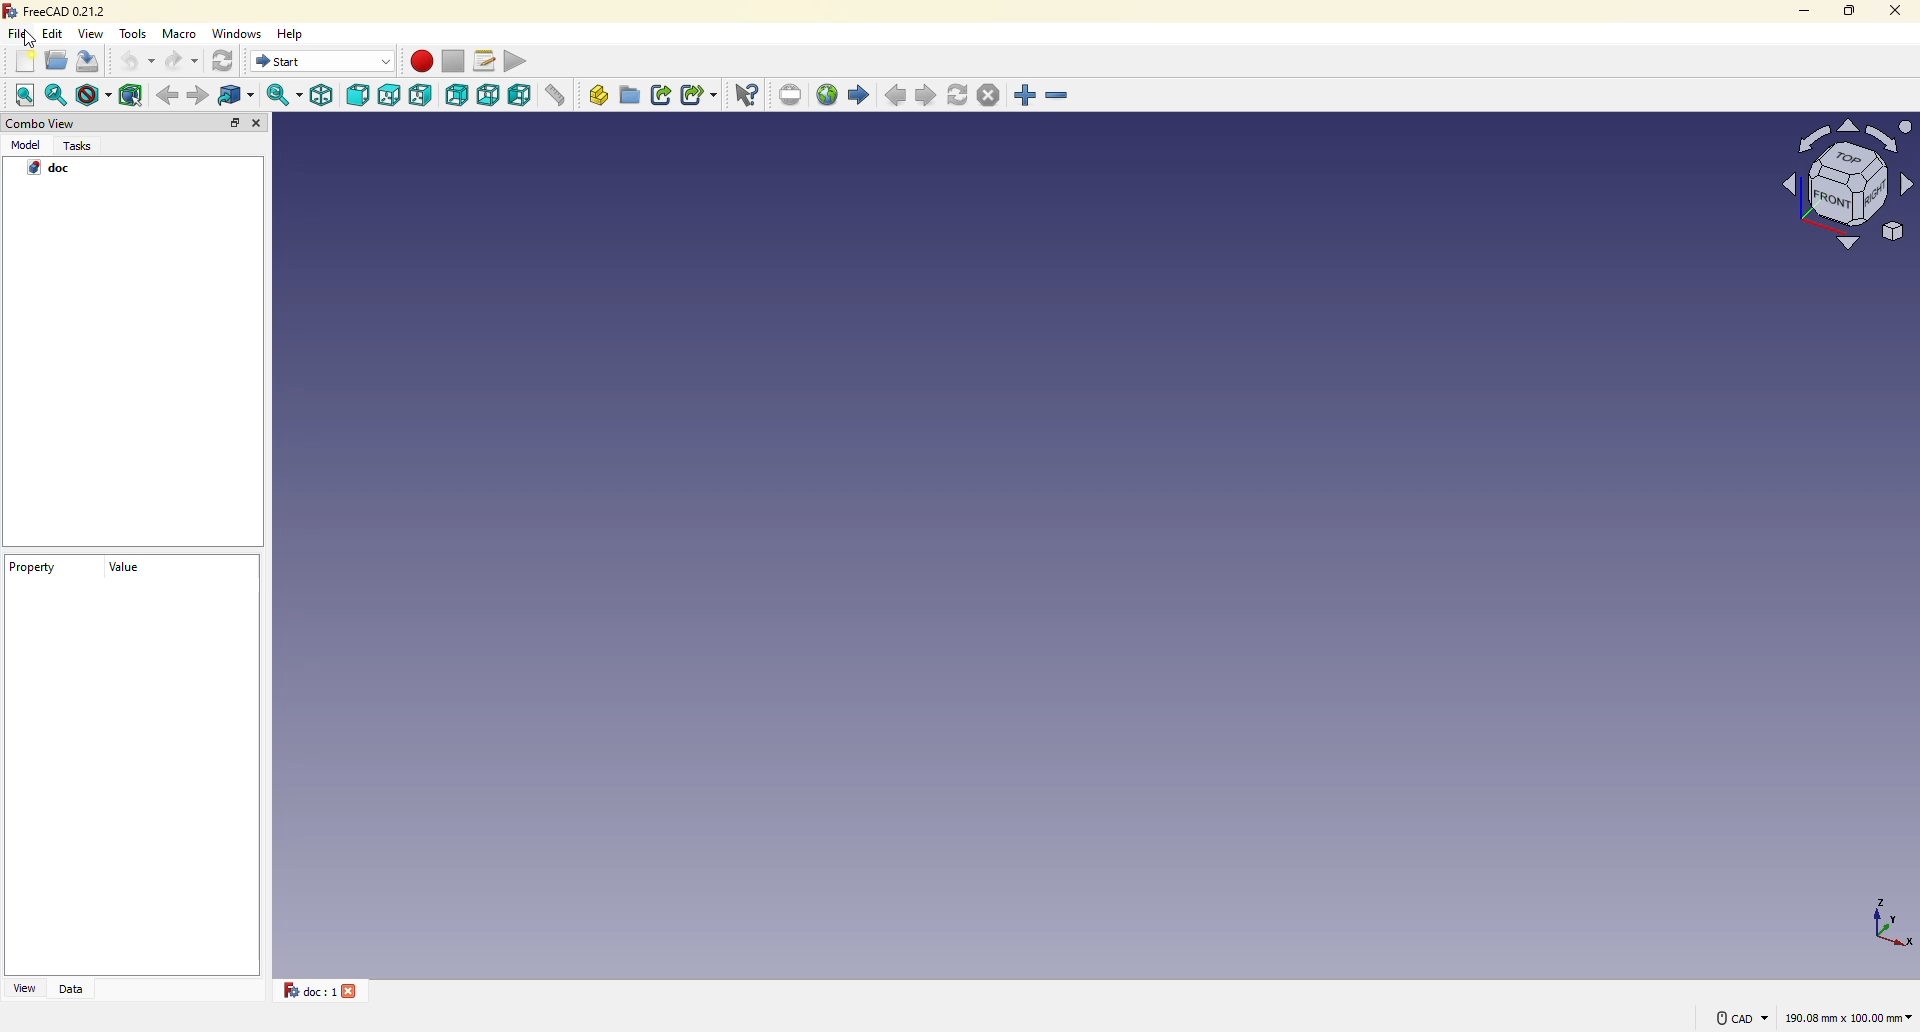 This screenshot has width=1920, height=1032. Describe the element at coordinates (959, 94) in the screenshot. I see `refresh` at that location.